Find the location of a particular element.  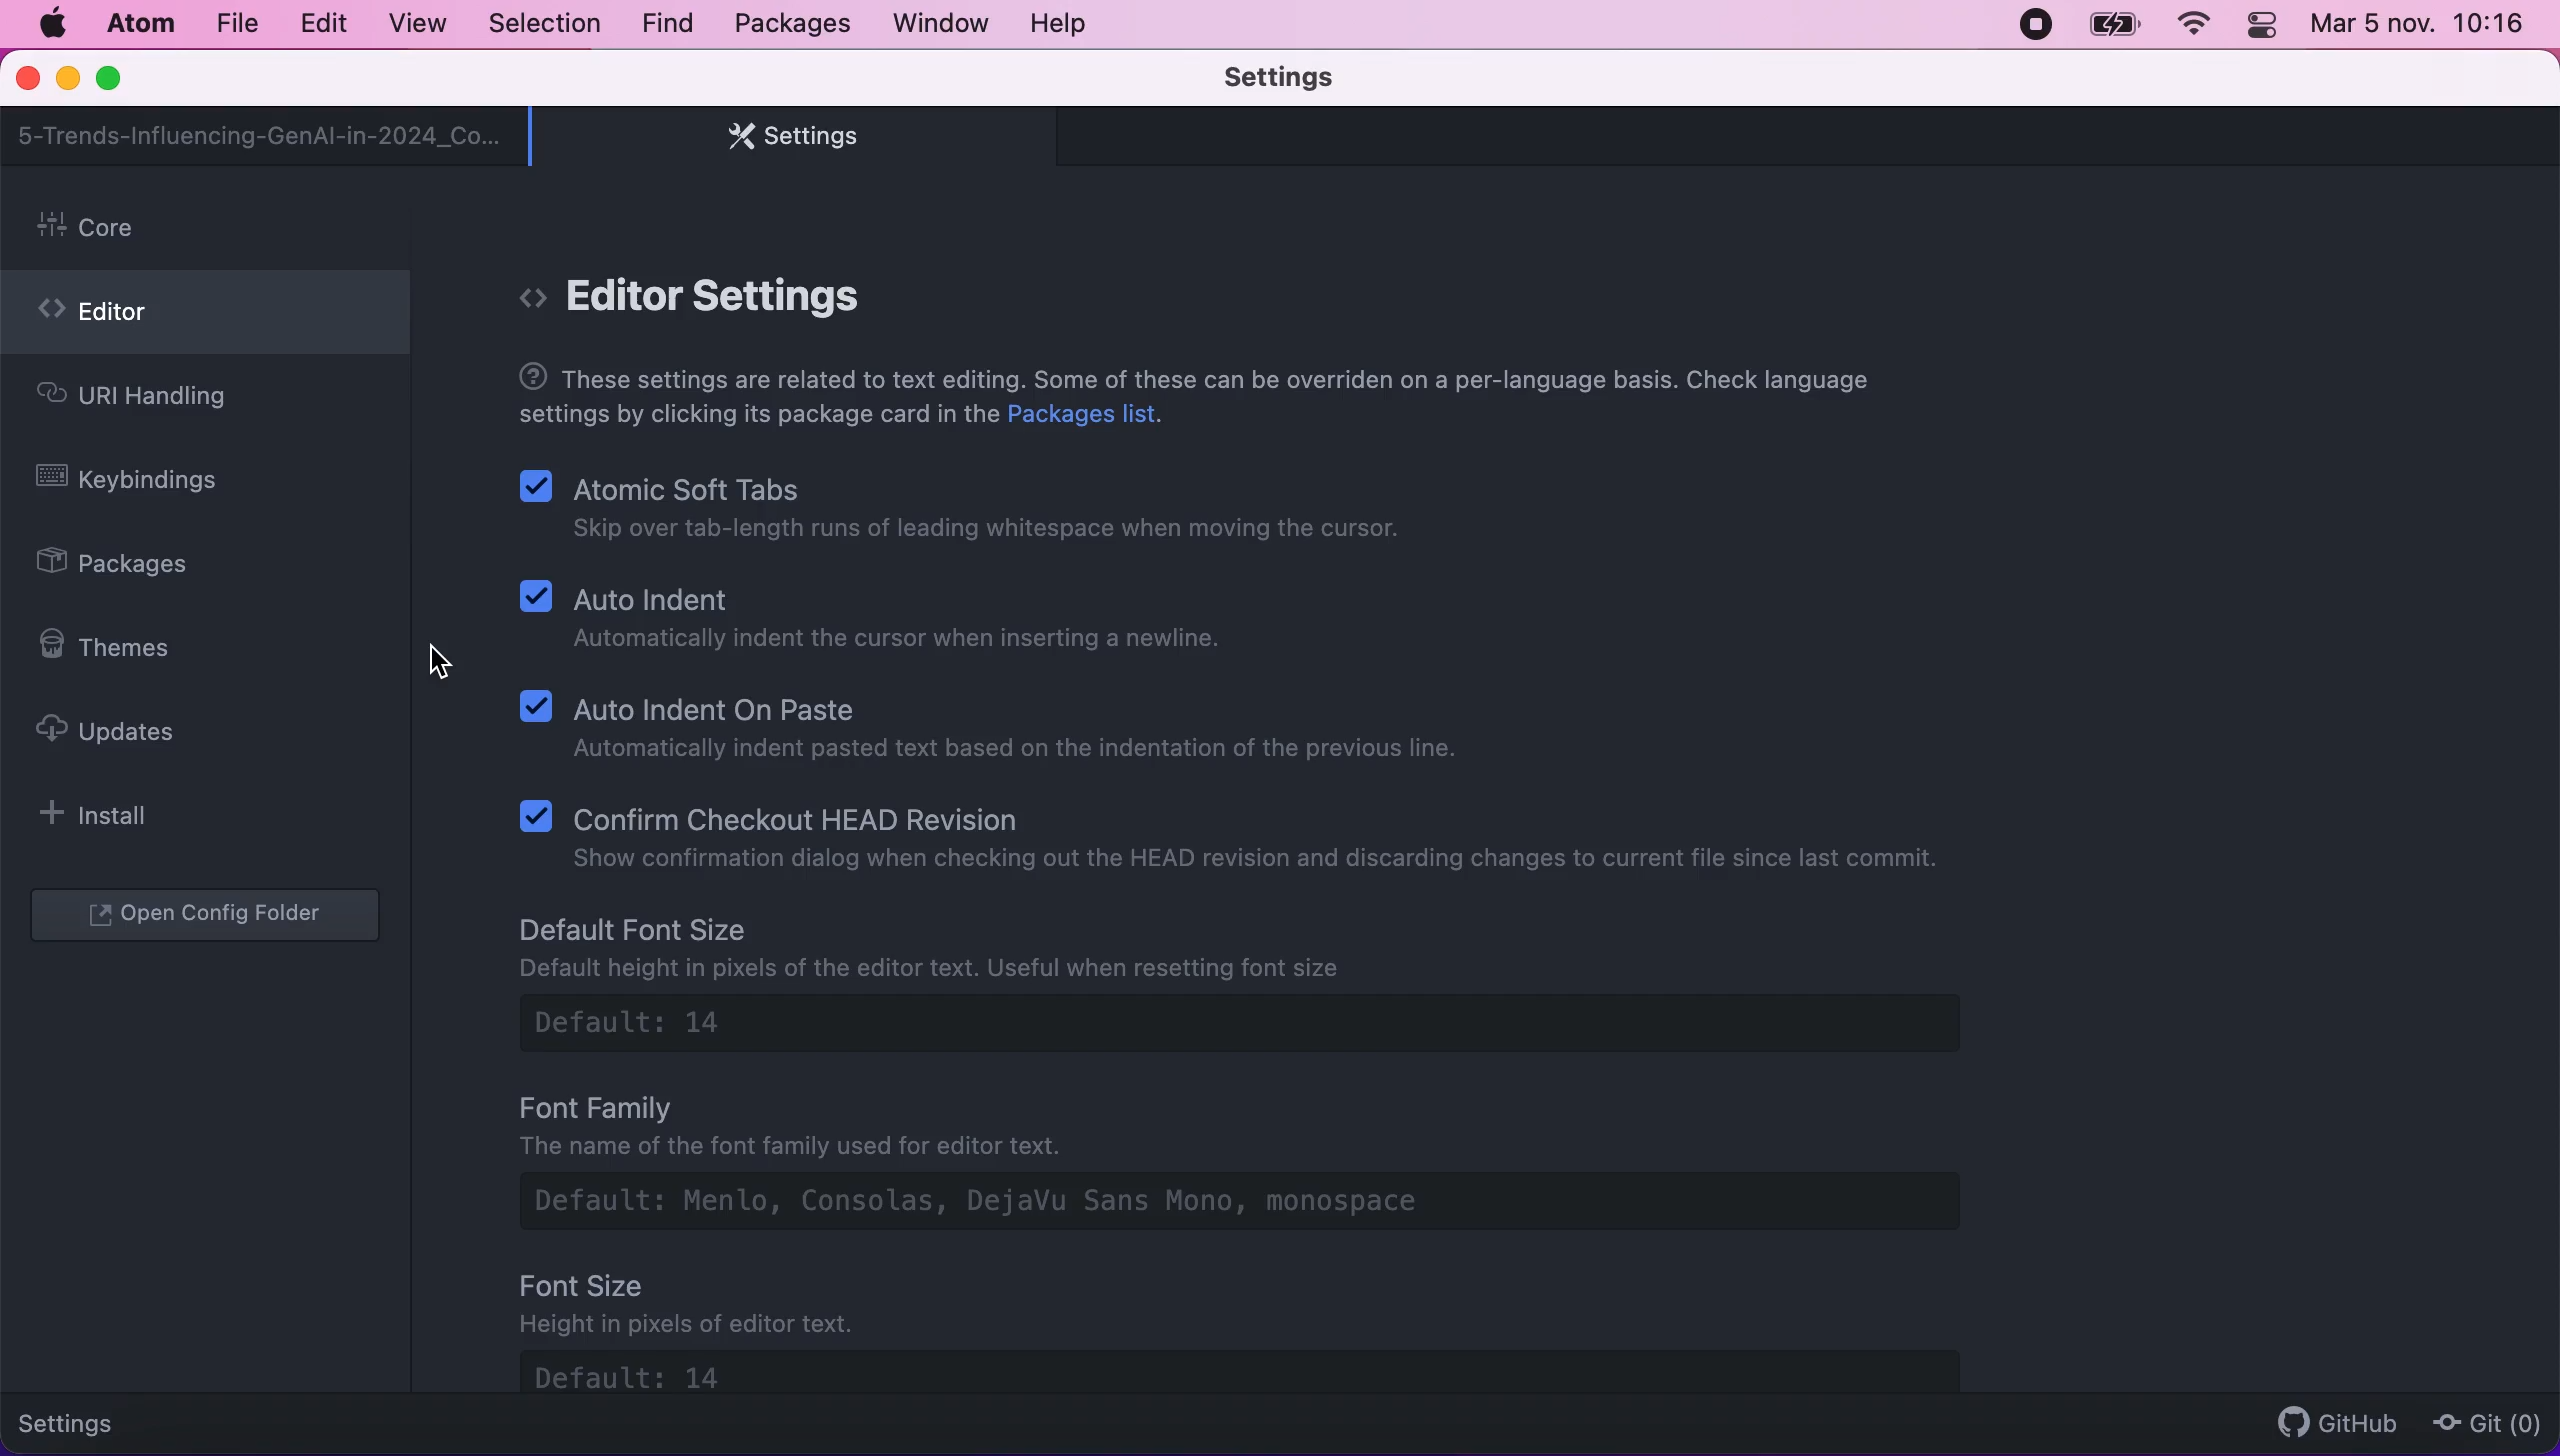

auto indent on paste is located at coordinates (1000, 726).